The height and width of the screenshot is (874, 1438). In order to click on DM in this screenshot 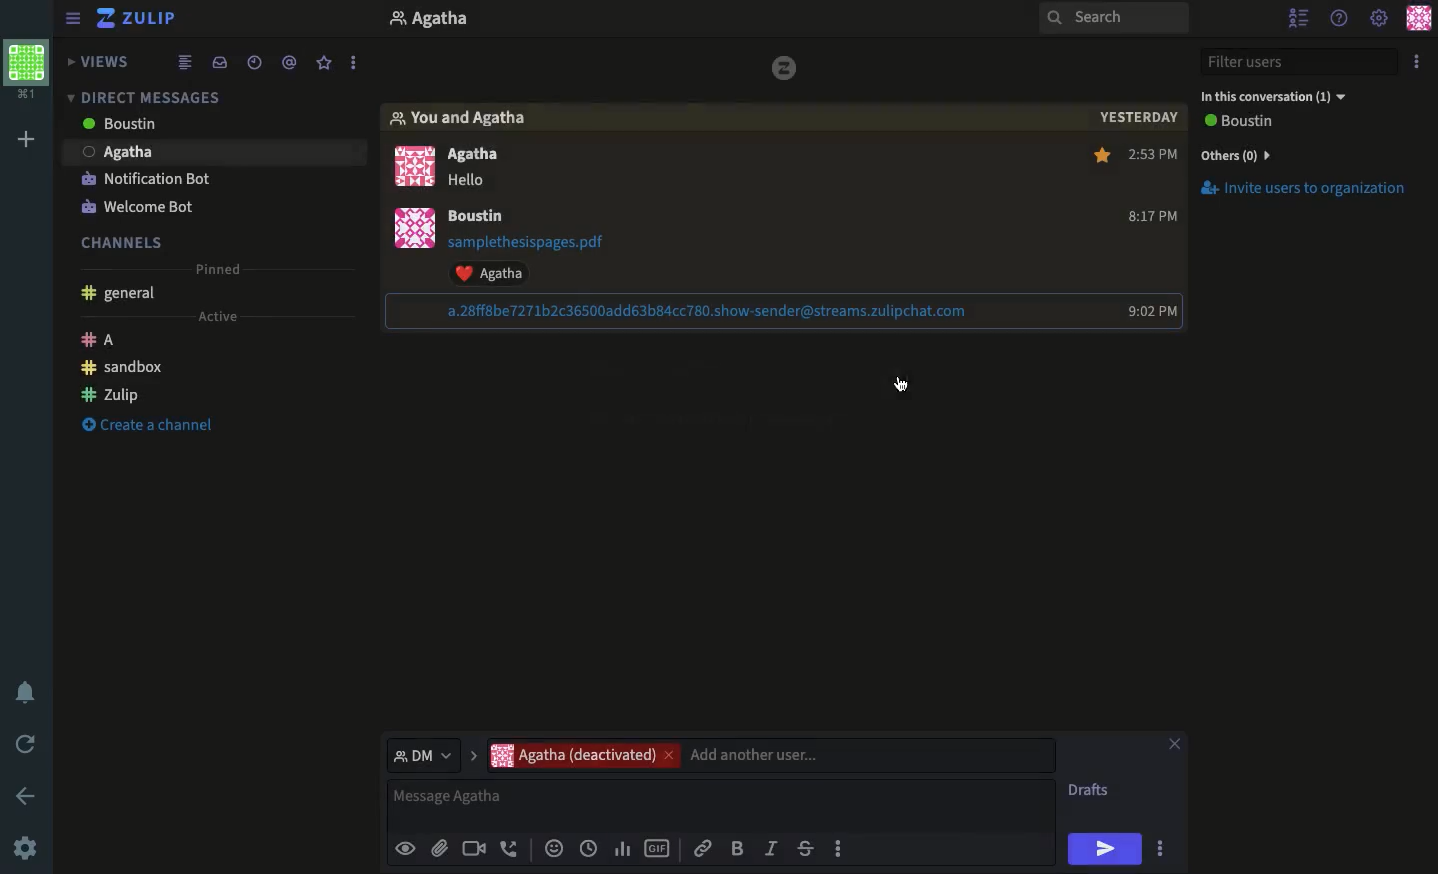, I will do `click(431, 754)`.